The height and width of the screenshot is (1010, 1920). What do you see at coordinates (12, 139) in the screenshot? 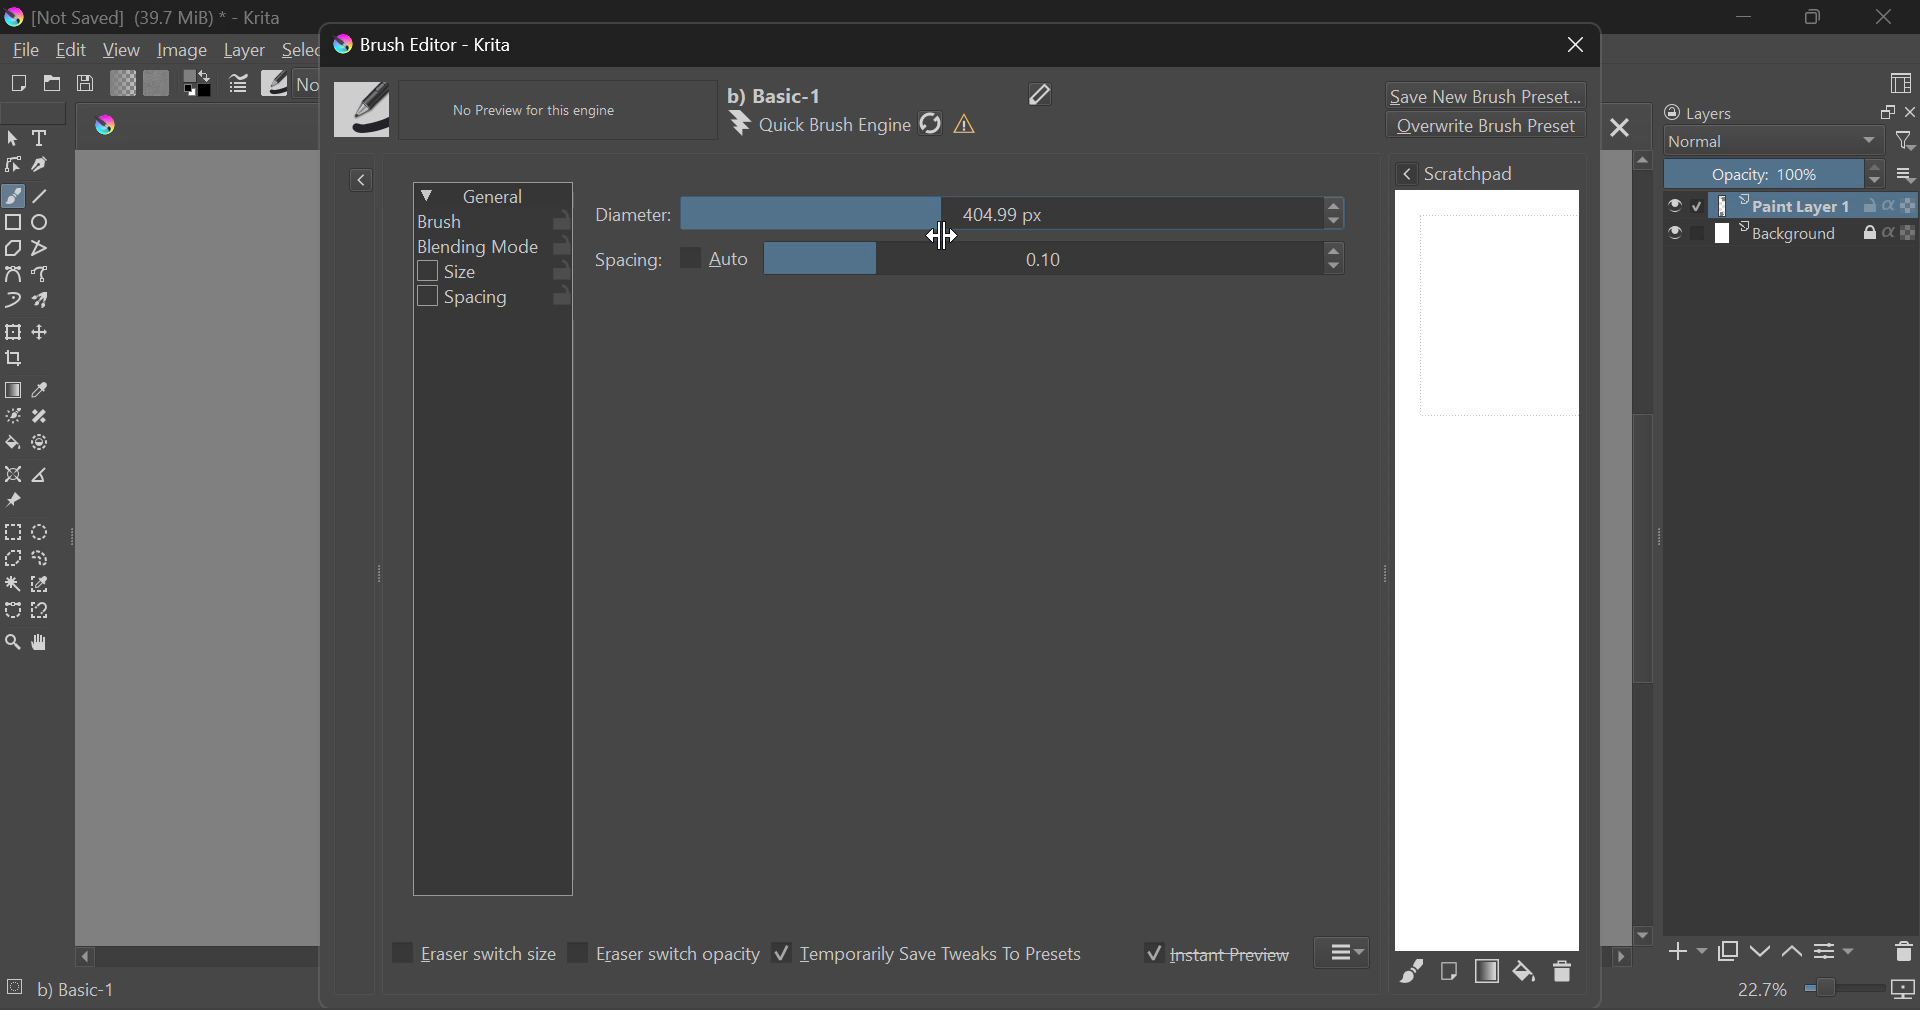
I see `Select` at bounding box center [12, 139].